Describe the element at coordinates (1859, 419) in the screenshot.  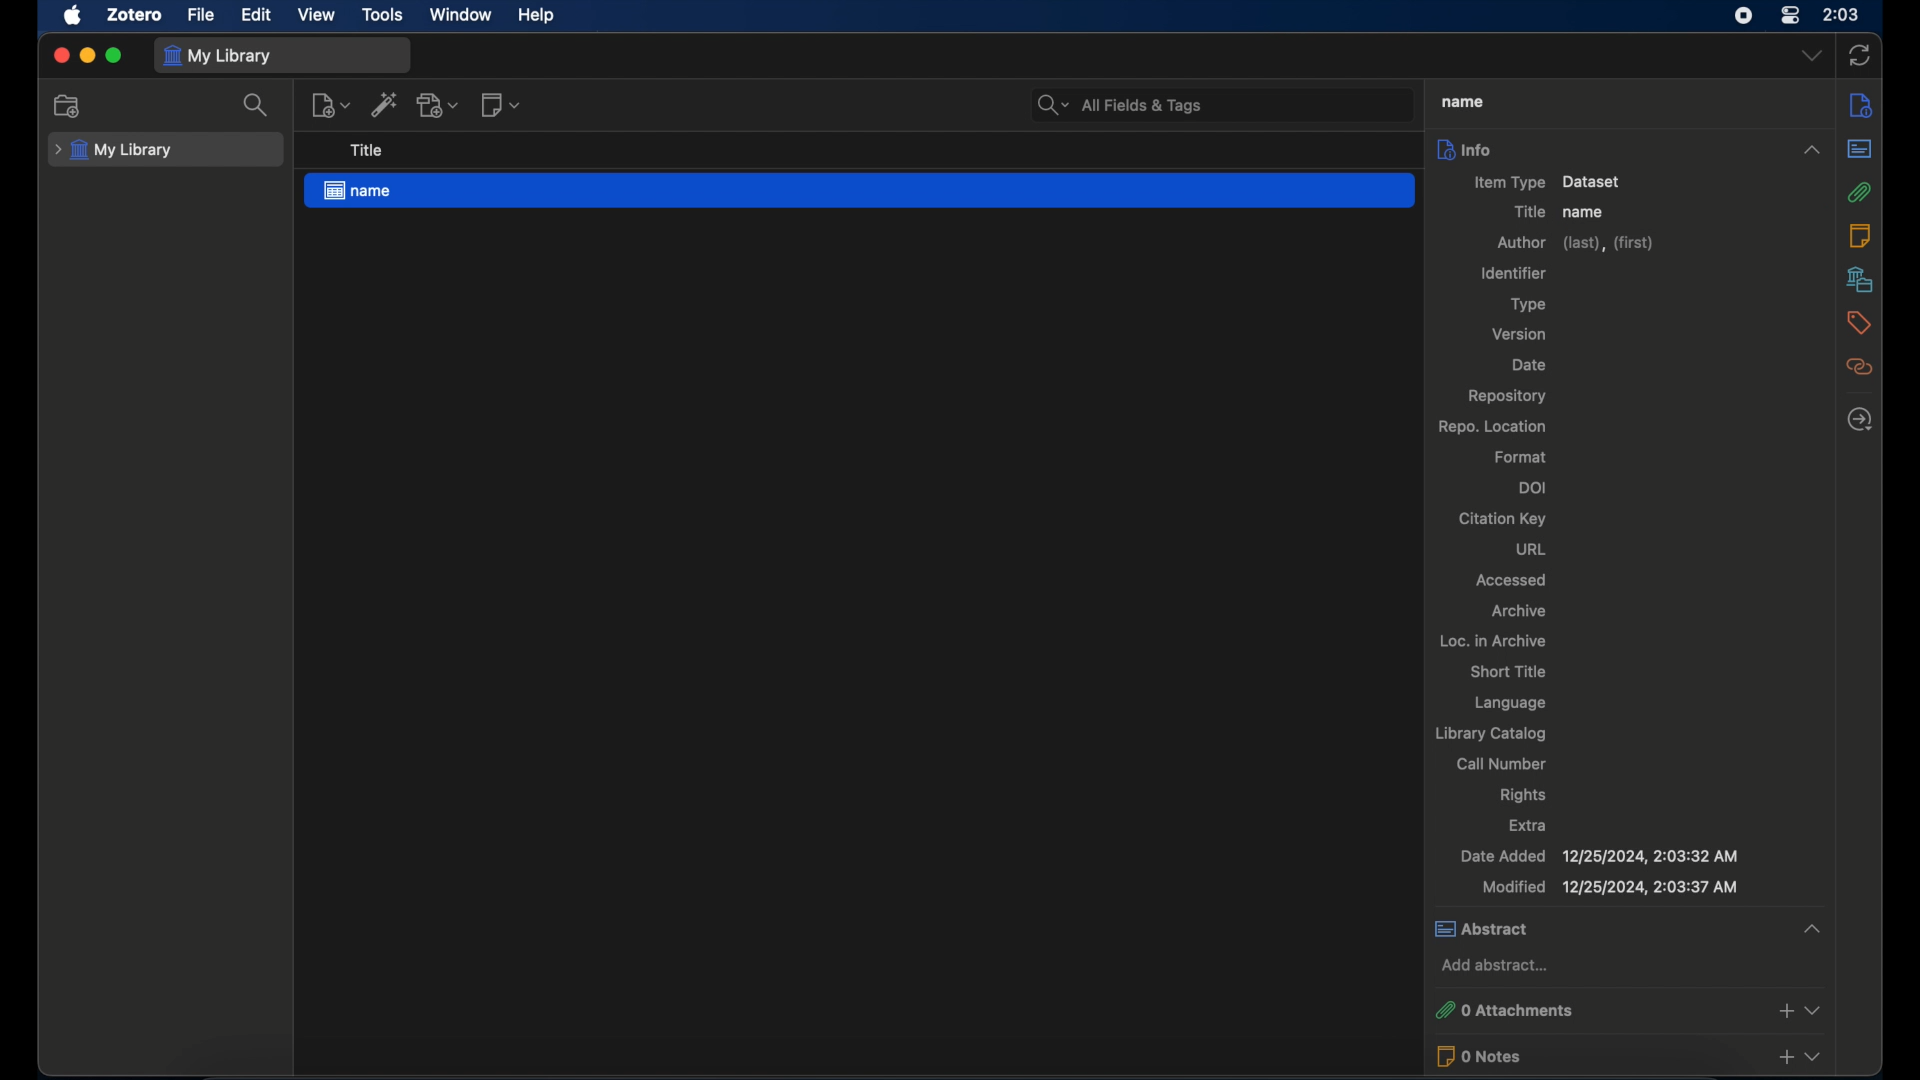
I see `locate` at that location.